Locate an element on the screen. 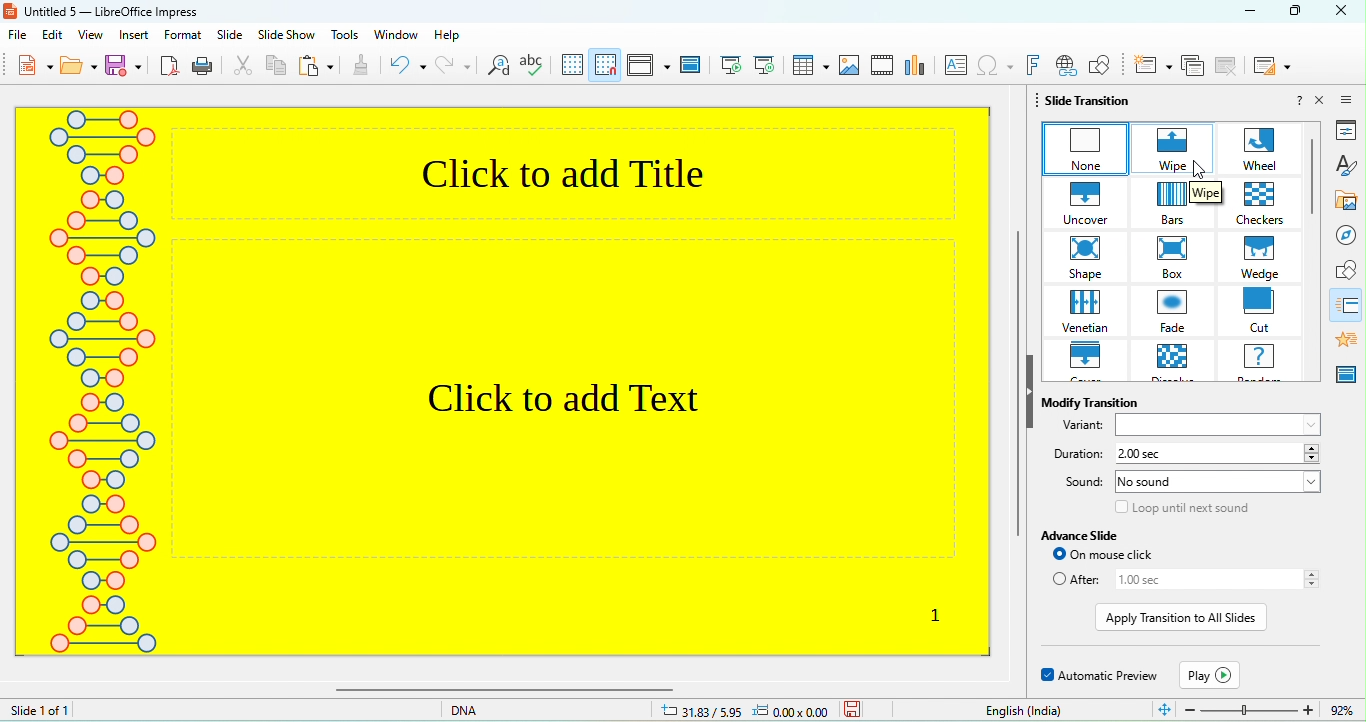  after  1.00 sec is located at coordinates (1184, 582).